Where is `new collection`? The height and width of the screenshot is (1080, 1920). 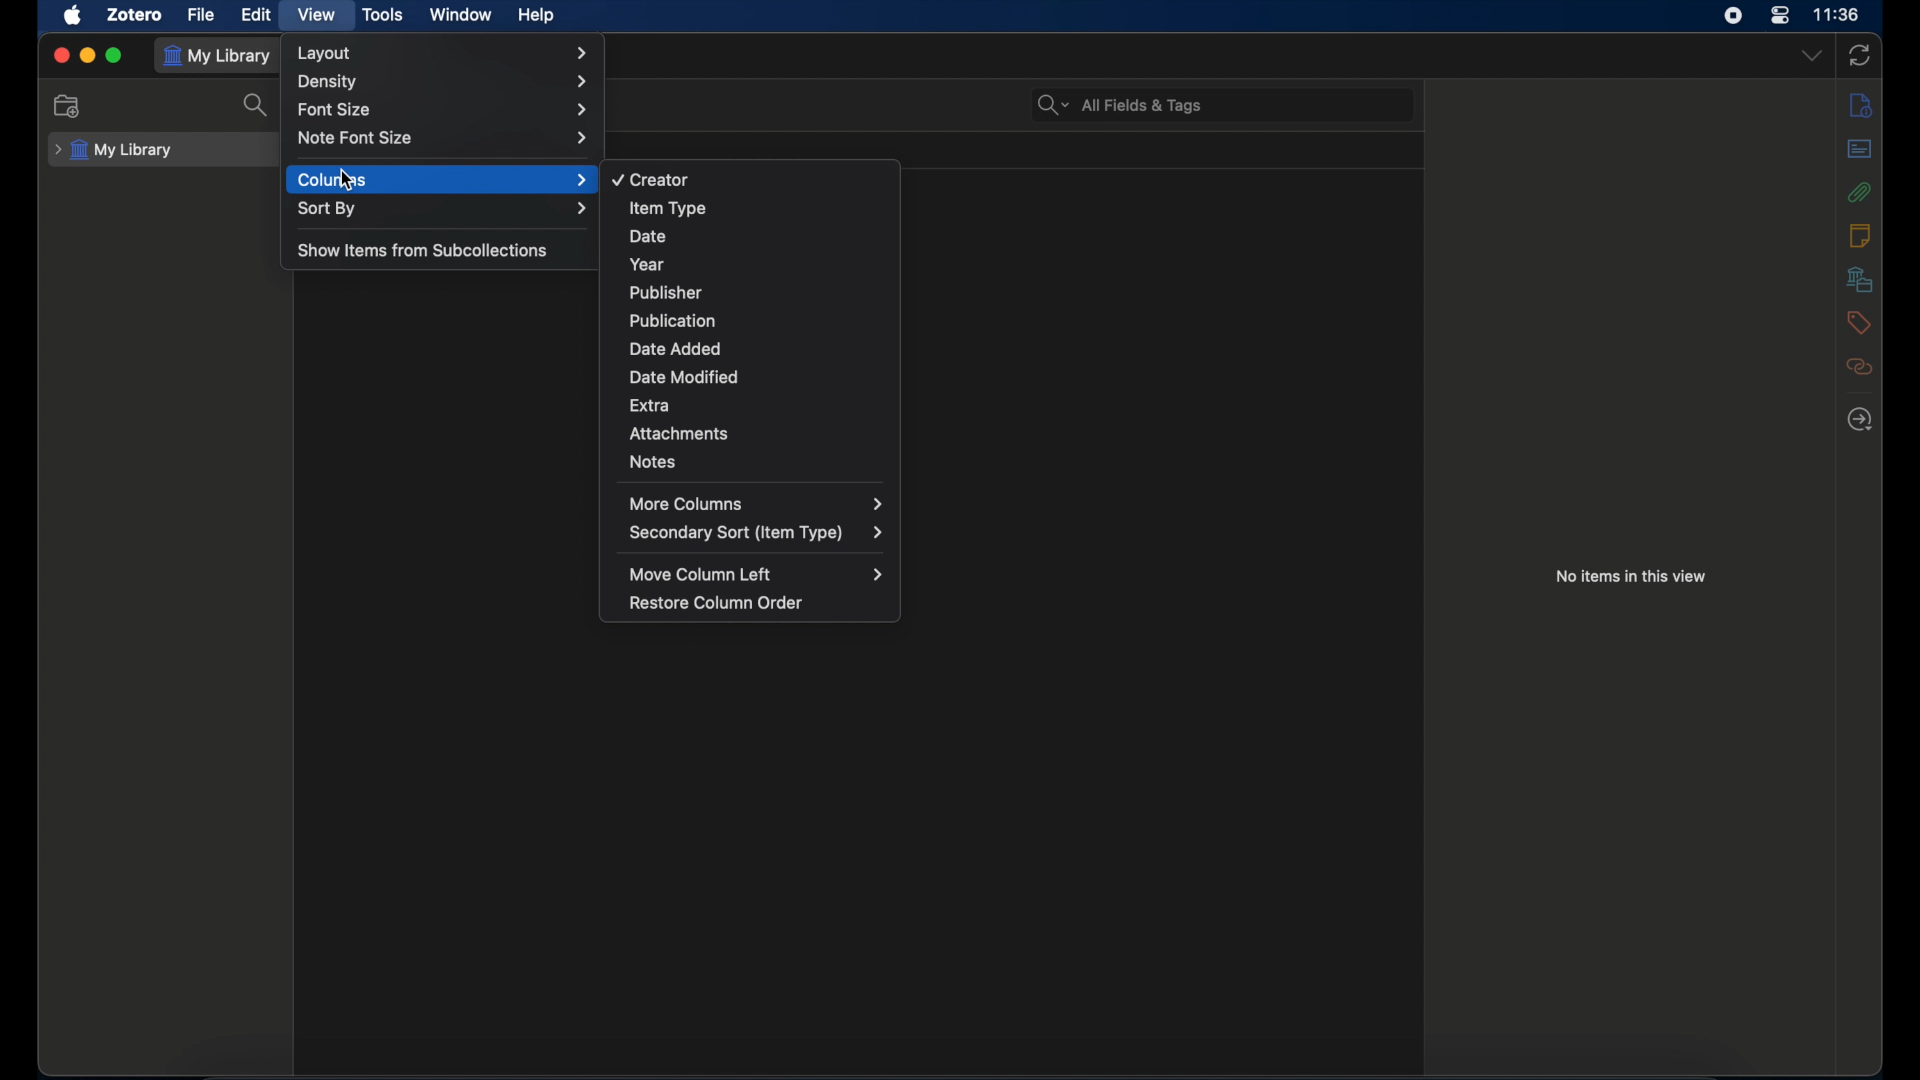 new collection is located at coordinates (70, 107).